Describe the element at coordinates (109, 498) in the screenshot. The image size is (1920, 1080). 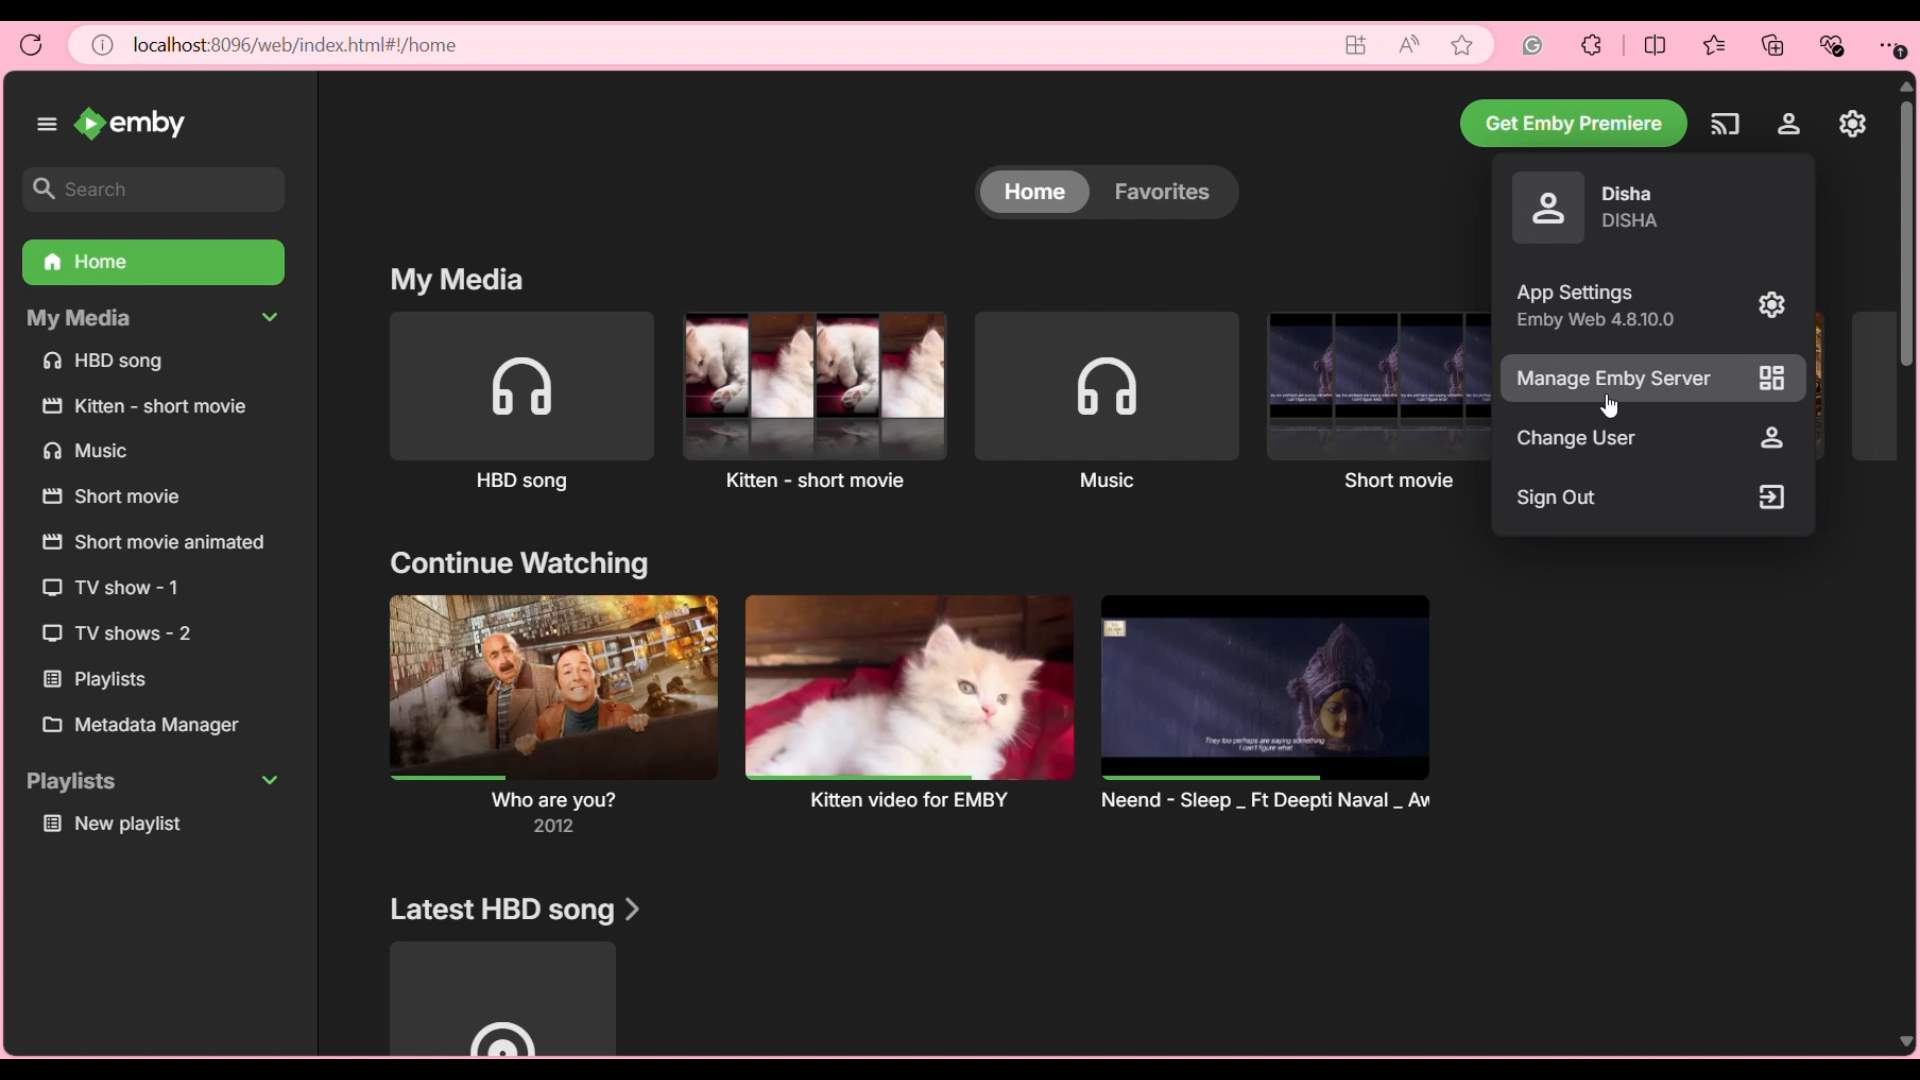
I see `short movie` at that location.